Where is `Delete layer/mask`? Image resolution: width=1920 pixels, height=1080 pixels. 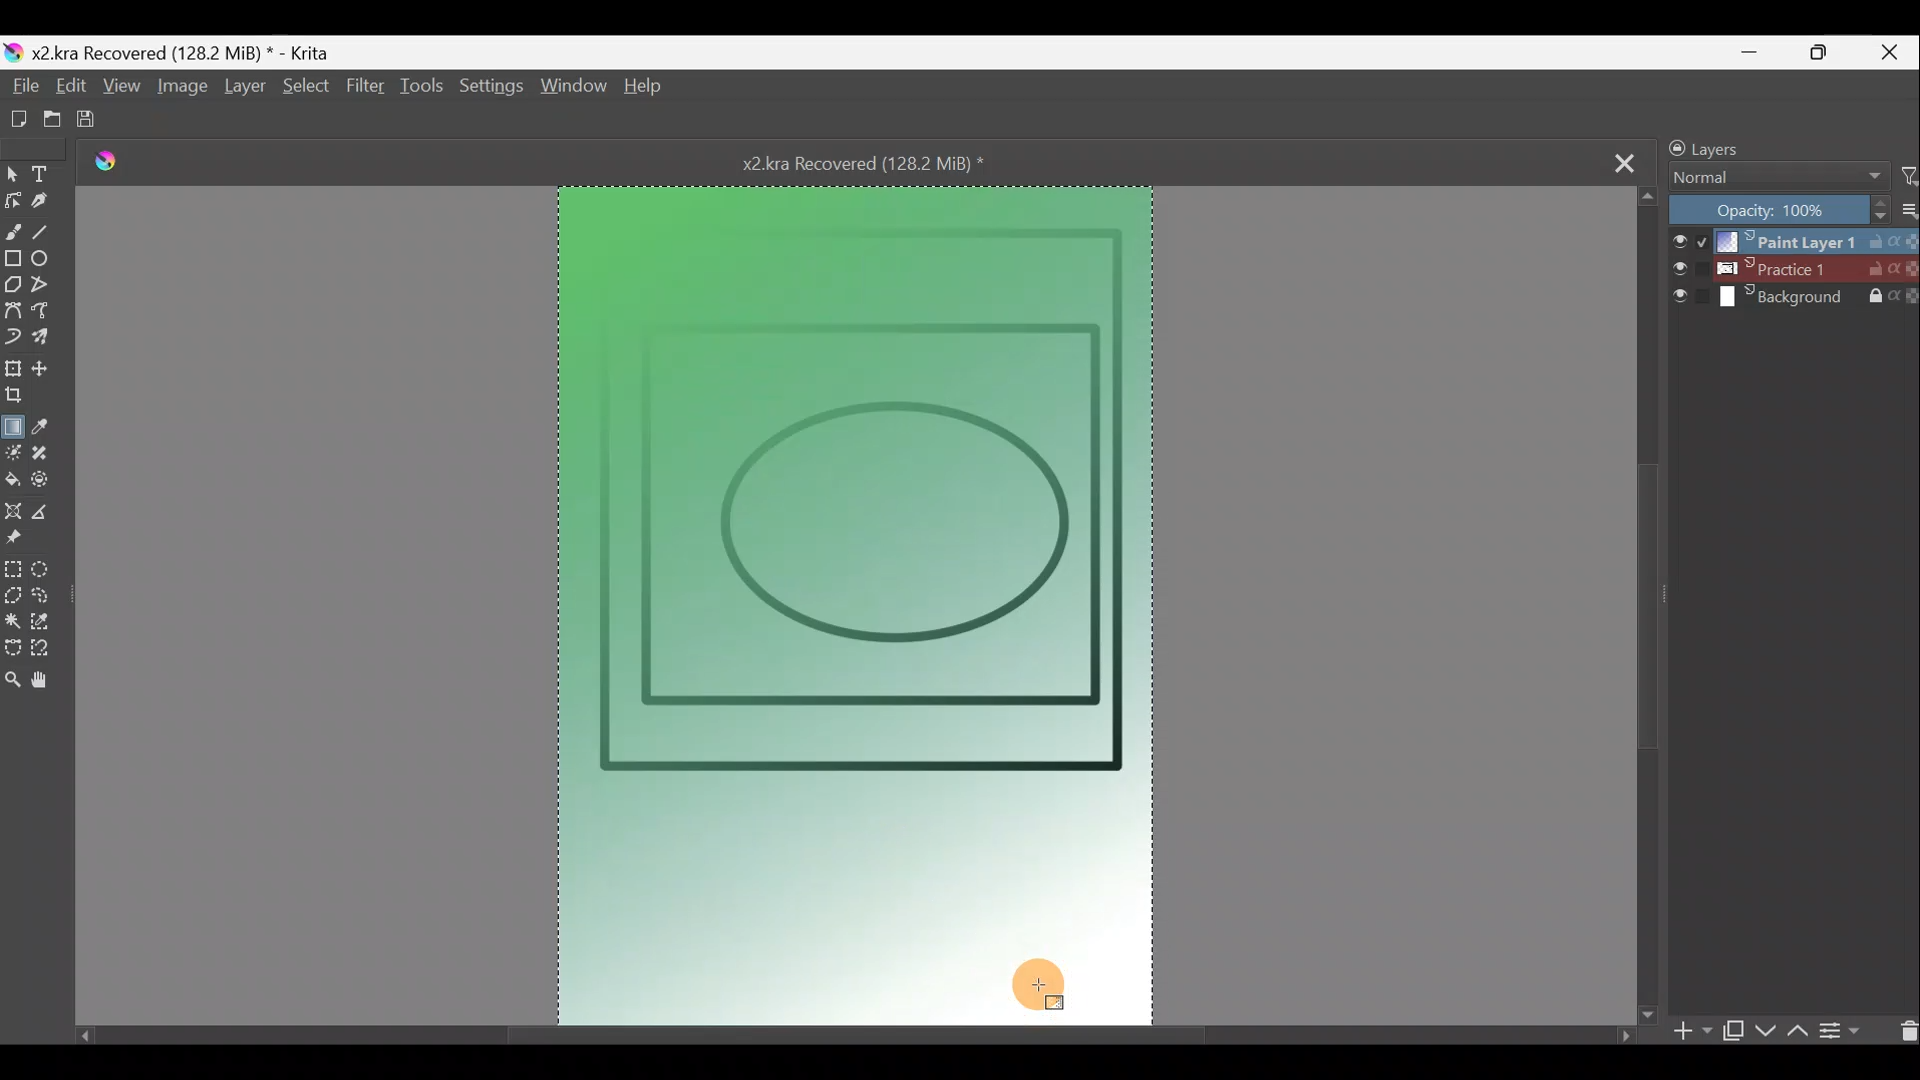
Delete layer/mask is located at coordinates (1903, 1029).